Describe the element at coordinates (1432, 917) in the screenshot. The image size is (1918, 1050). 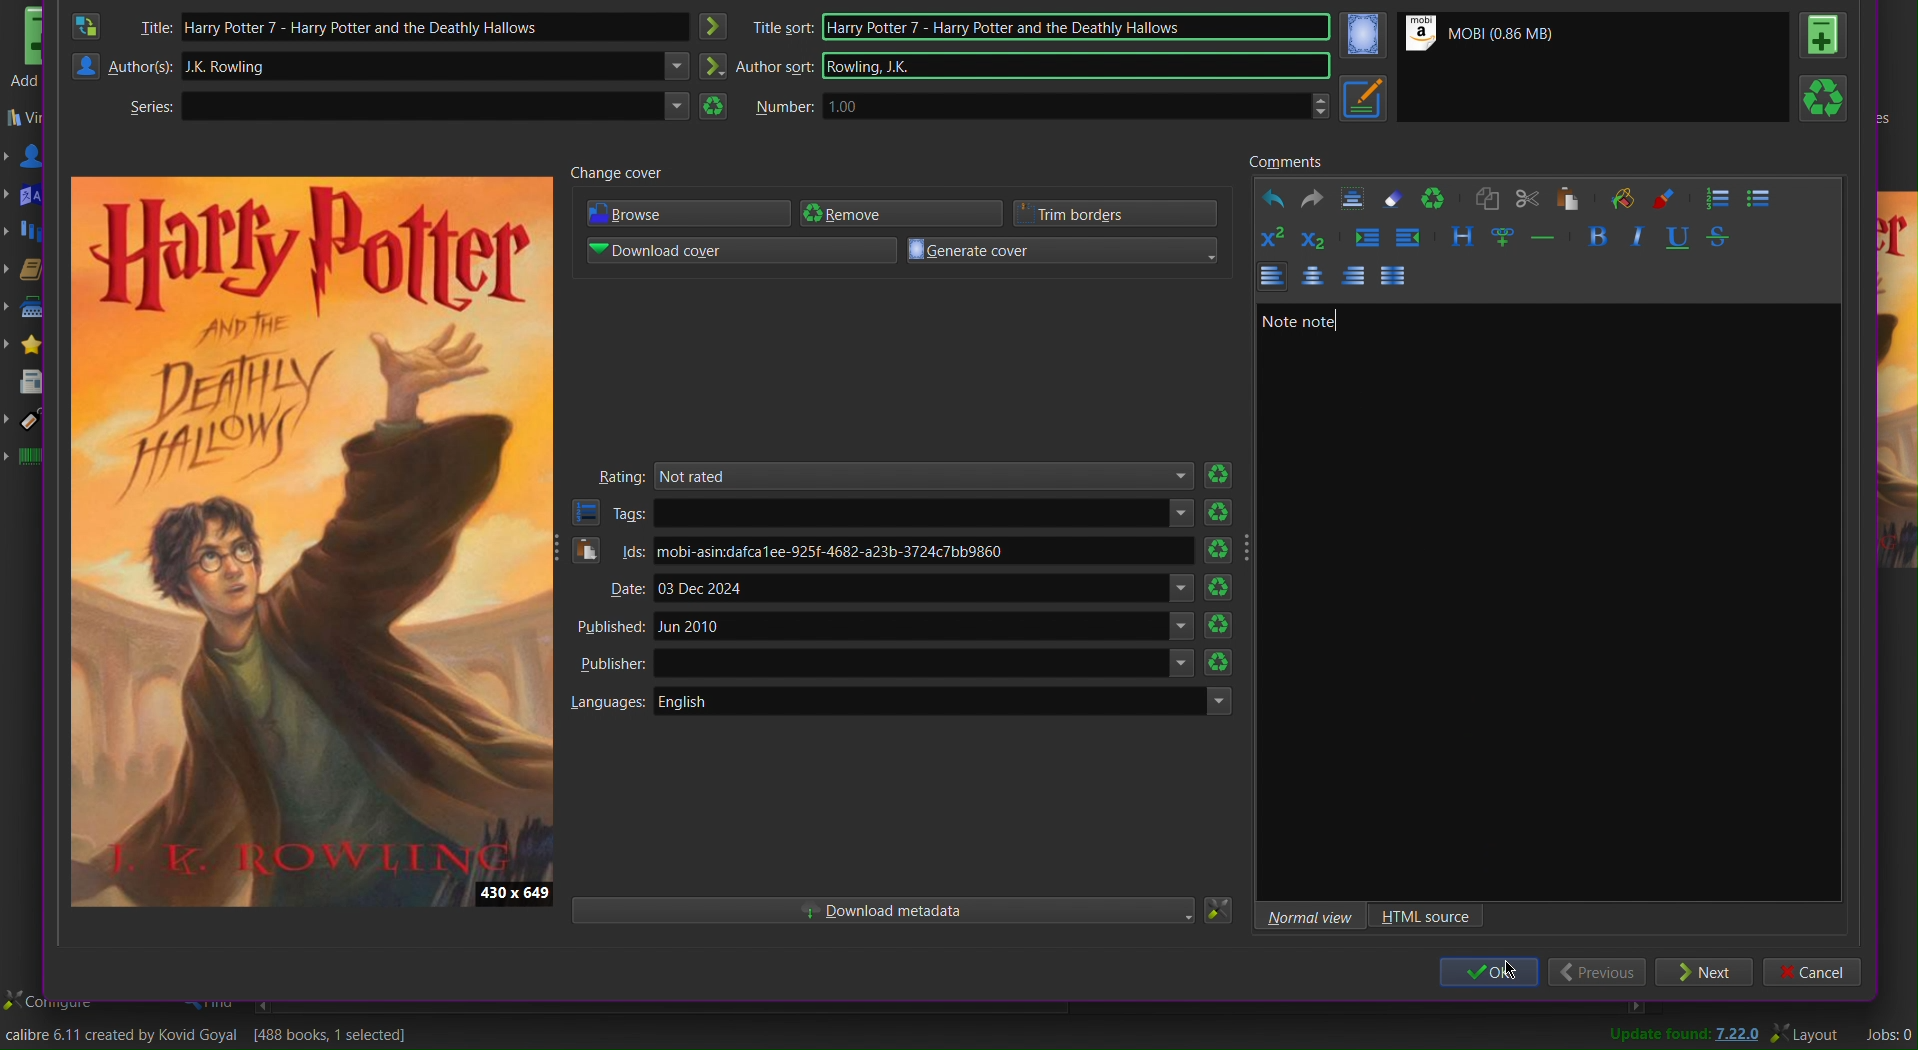
I see `HTML source` at that location.